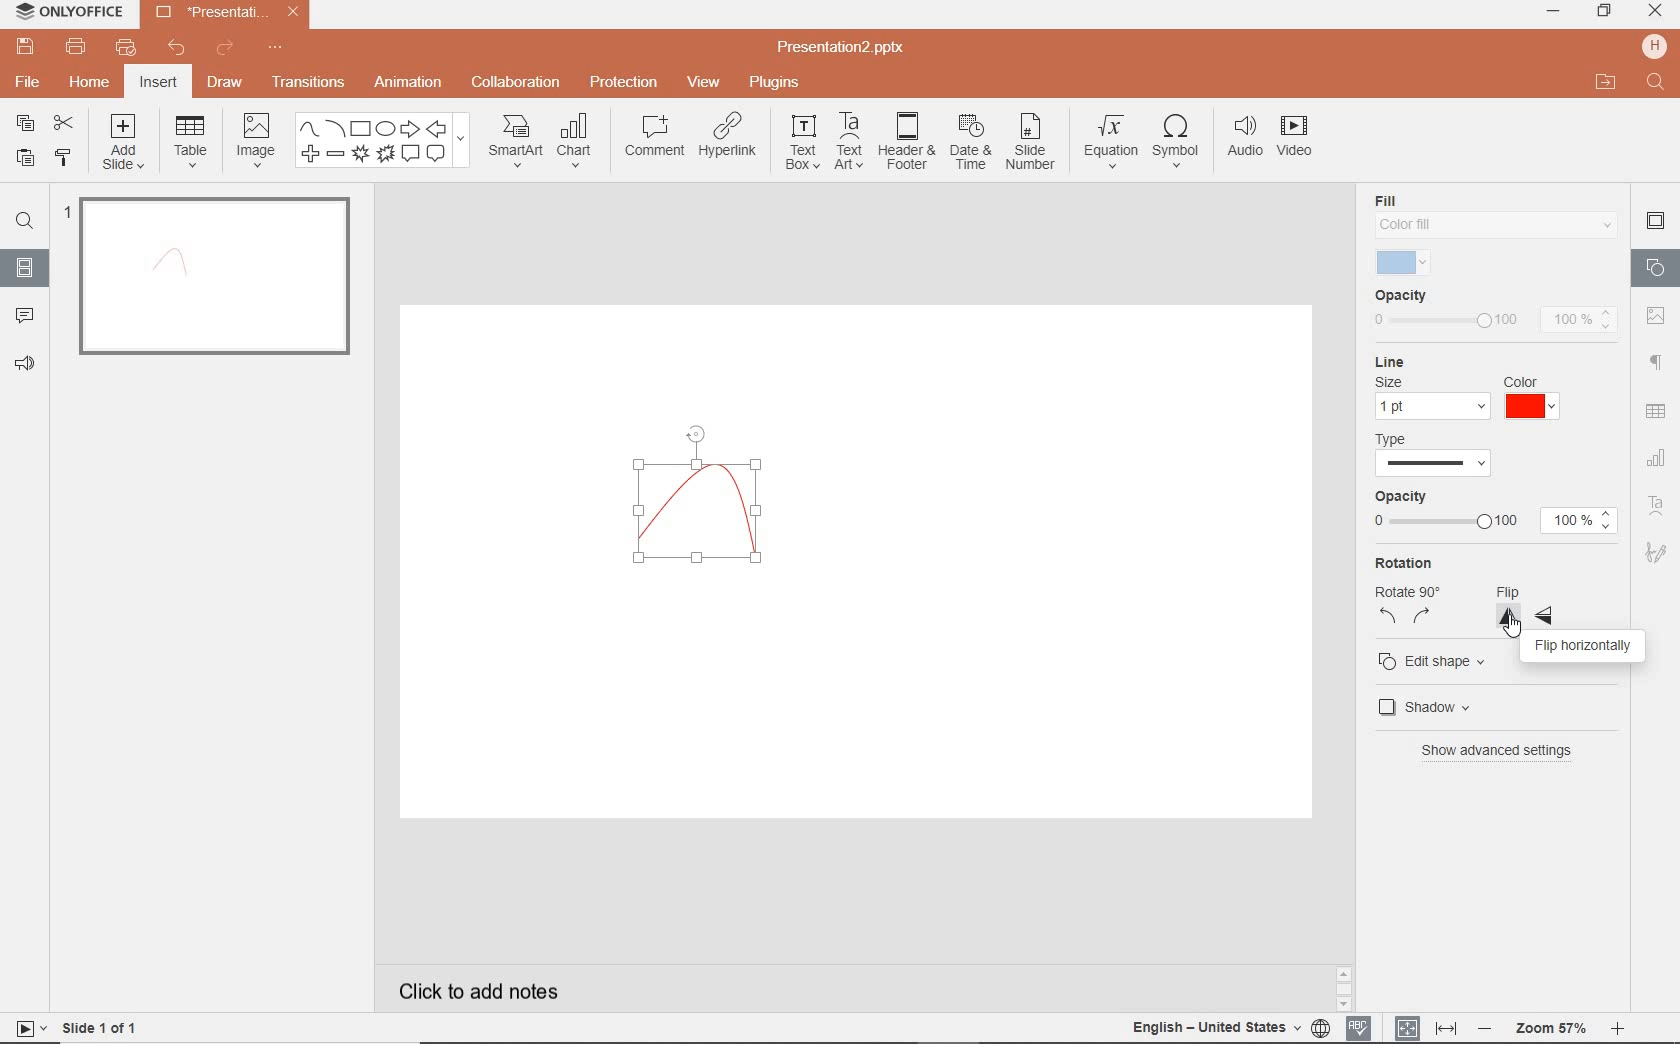 The height and width of the screenshot is (1044, 1680). What do you see at coordinates (225, 49) in the screenshot?
I see `REDO` at bounding box center [225, 49].